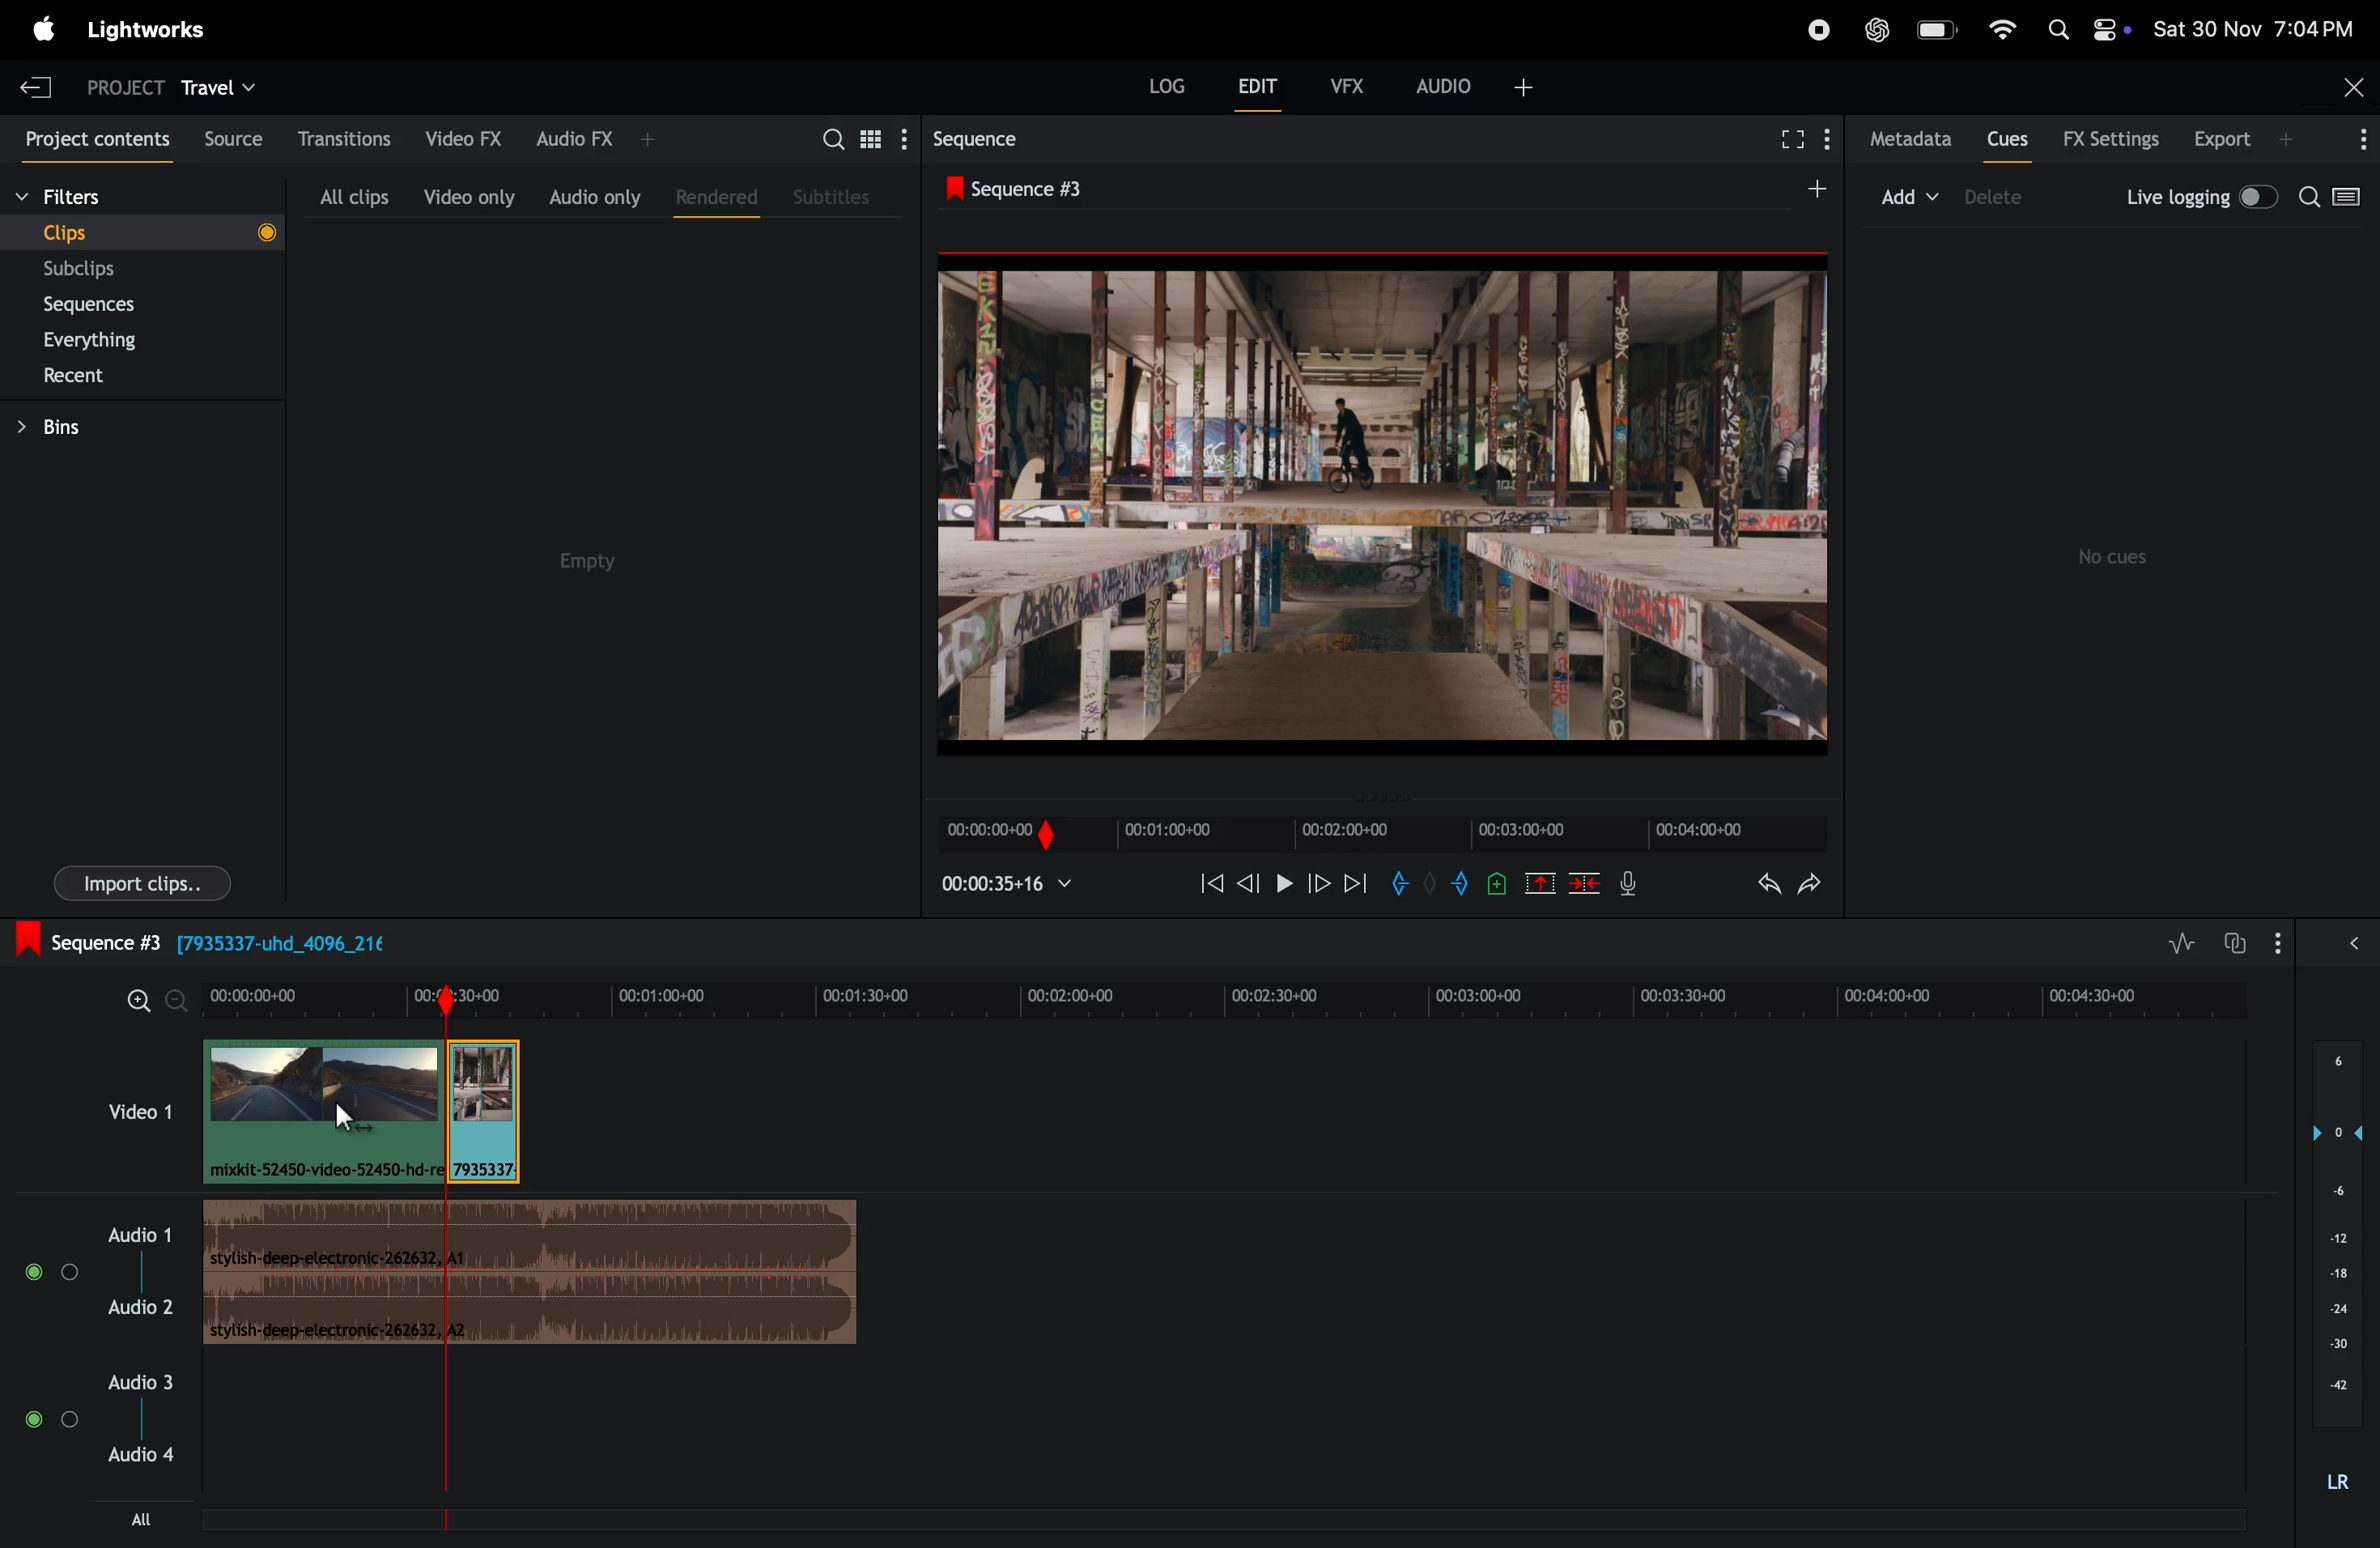  What do you see at coordinates (1912, 194) in the screenshot?
I see `add` at bounding box center [1912, 194].